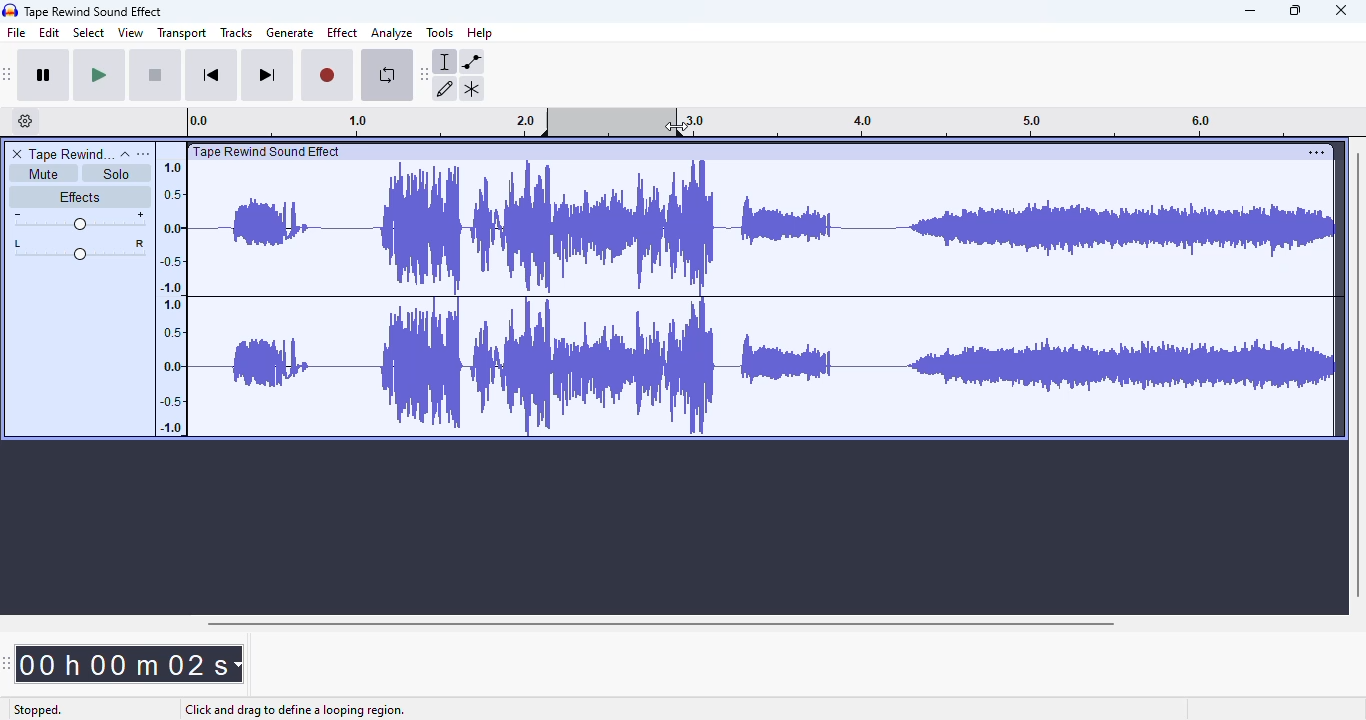 Image resolution: width=1366 pixels, height=720 pixels. I want to click on analyze , so click(392, 33).